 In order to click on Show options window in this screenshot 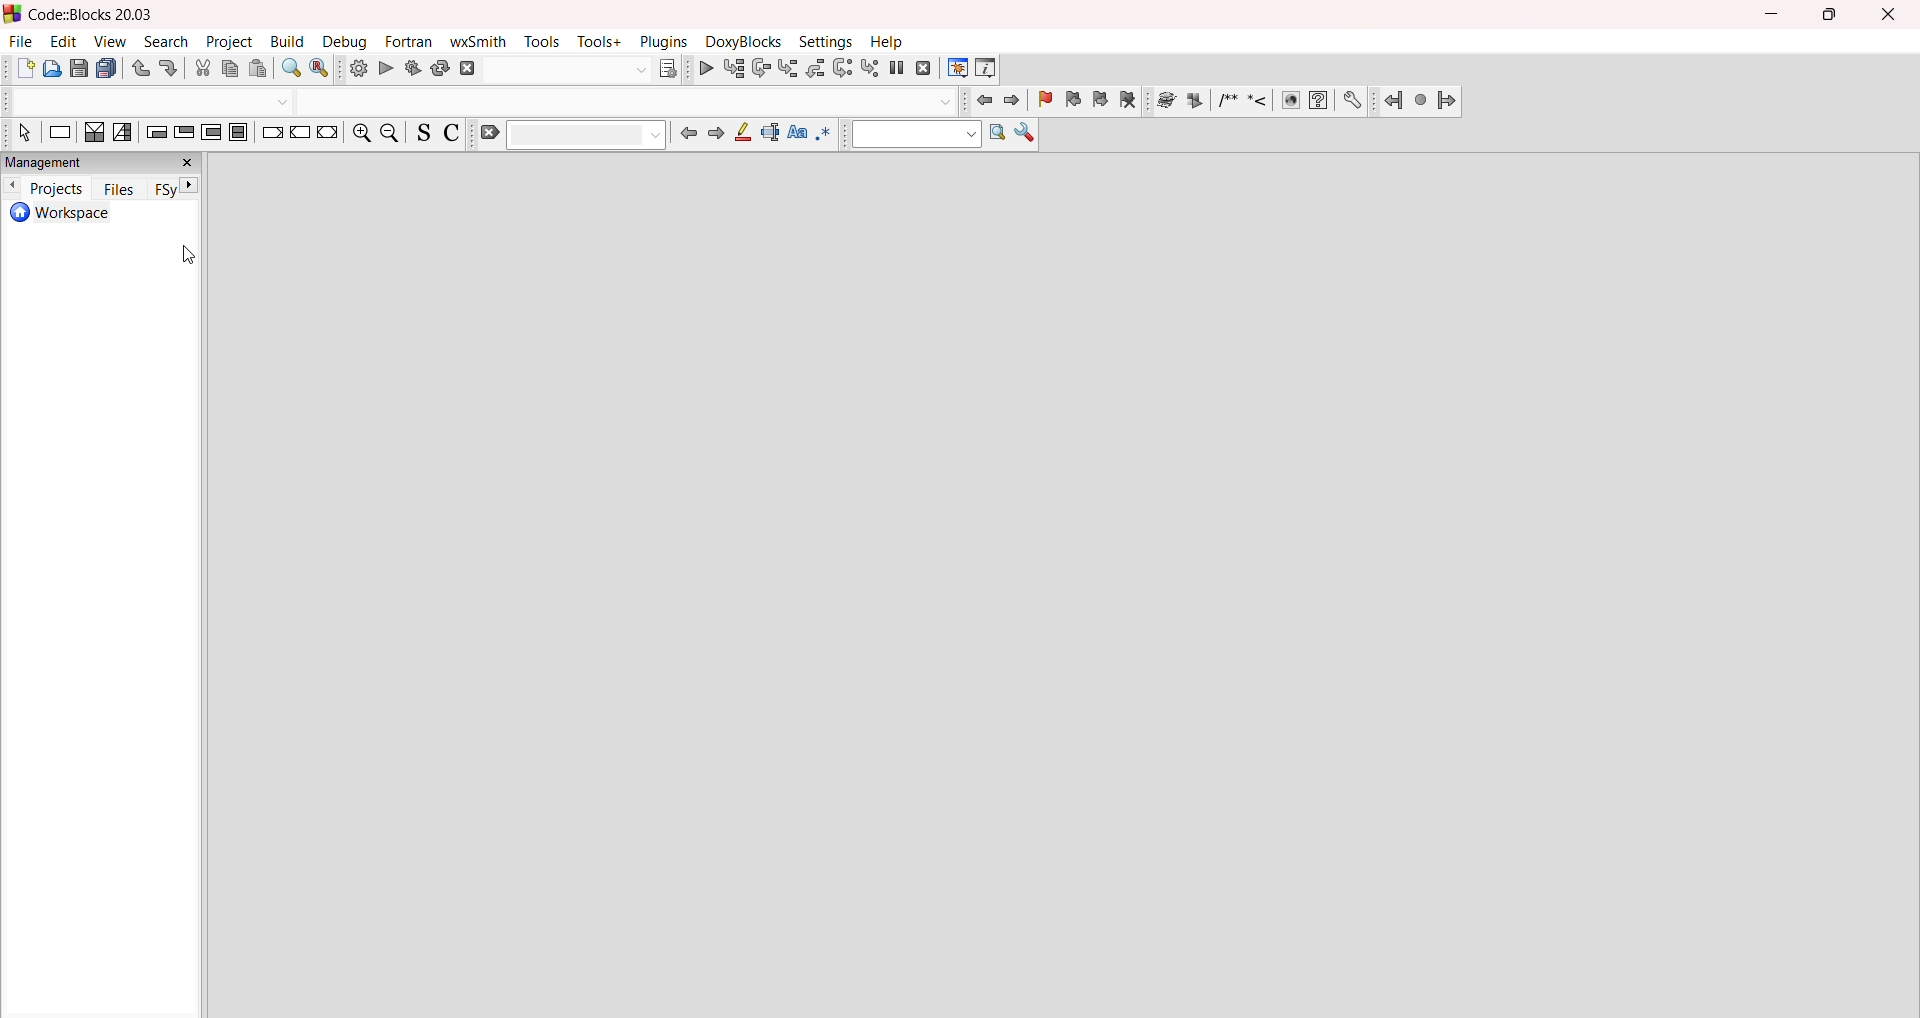, I will do `click(1025, 137)`.